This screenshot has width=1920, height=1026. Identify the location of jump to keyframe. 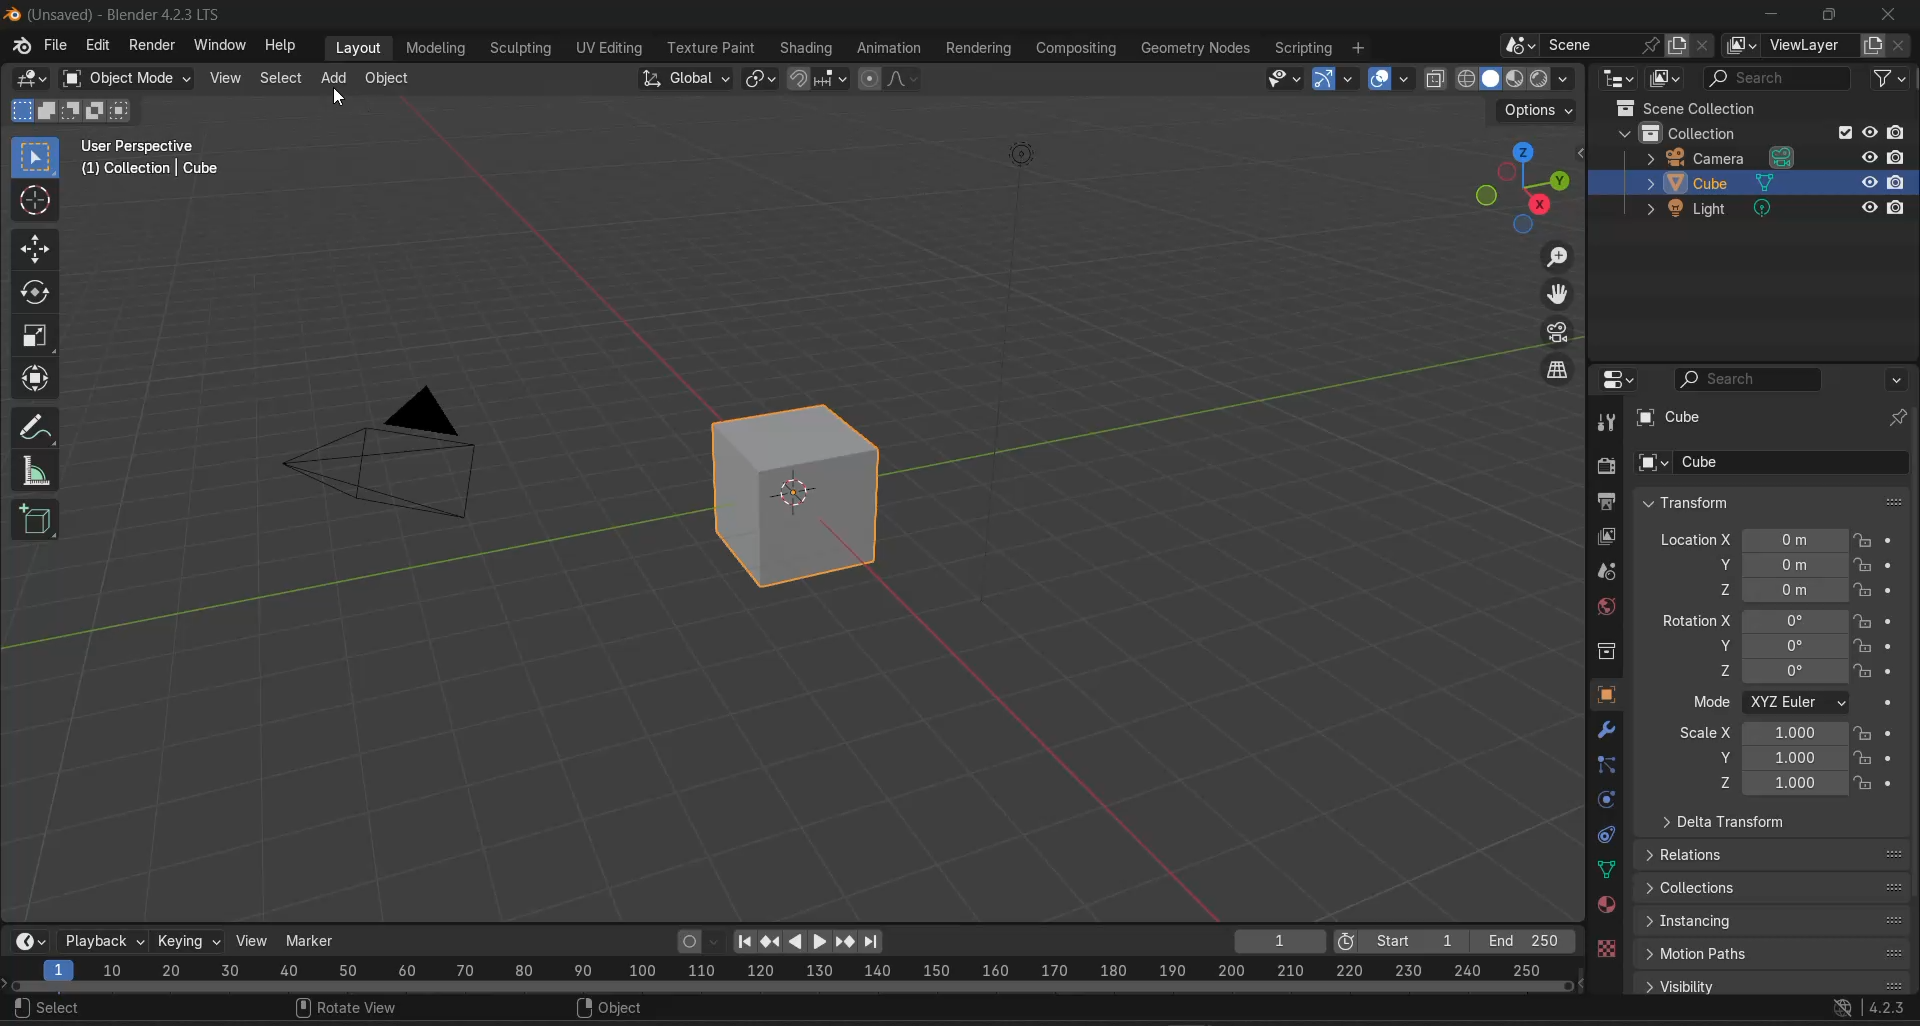
(847, 942).